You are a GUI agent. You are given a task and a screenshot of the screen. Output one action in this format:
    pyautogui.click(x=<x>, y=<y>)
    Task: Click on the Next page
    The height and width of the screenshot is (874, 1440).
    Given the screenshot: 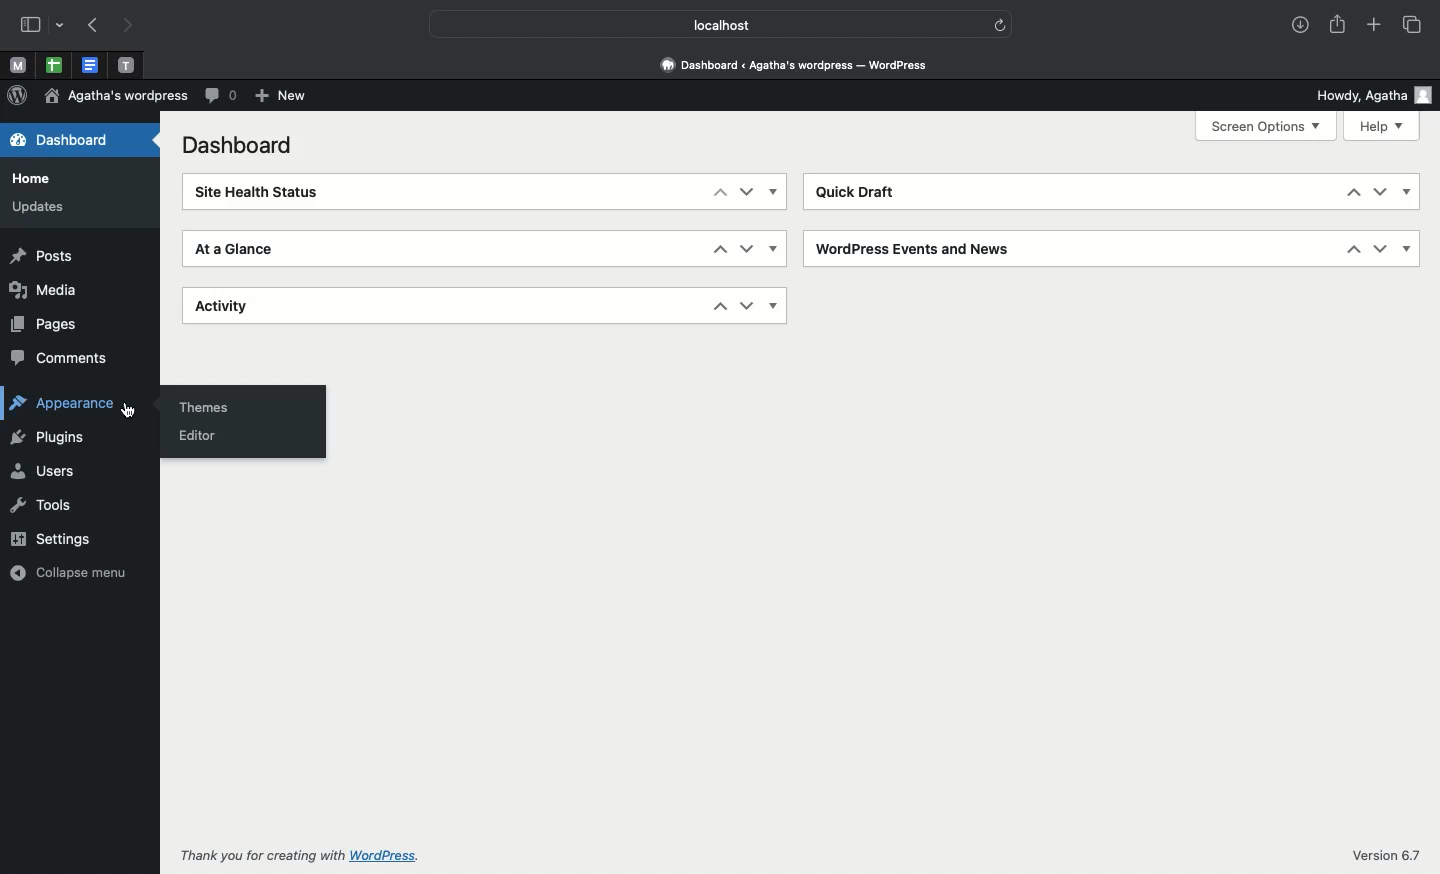 What is the action you would take?
    pyautogui.click(x=128, y=26)
    